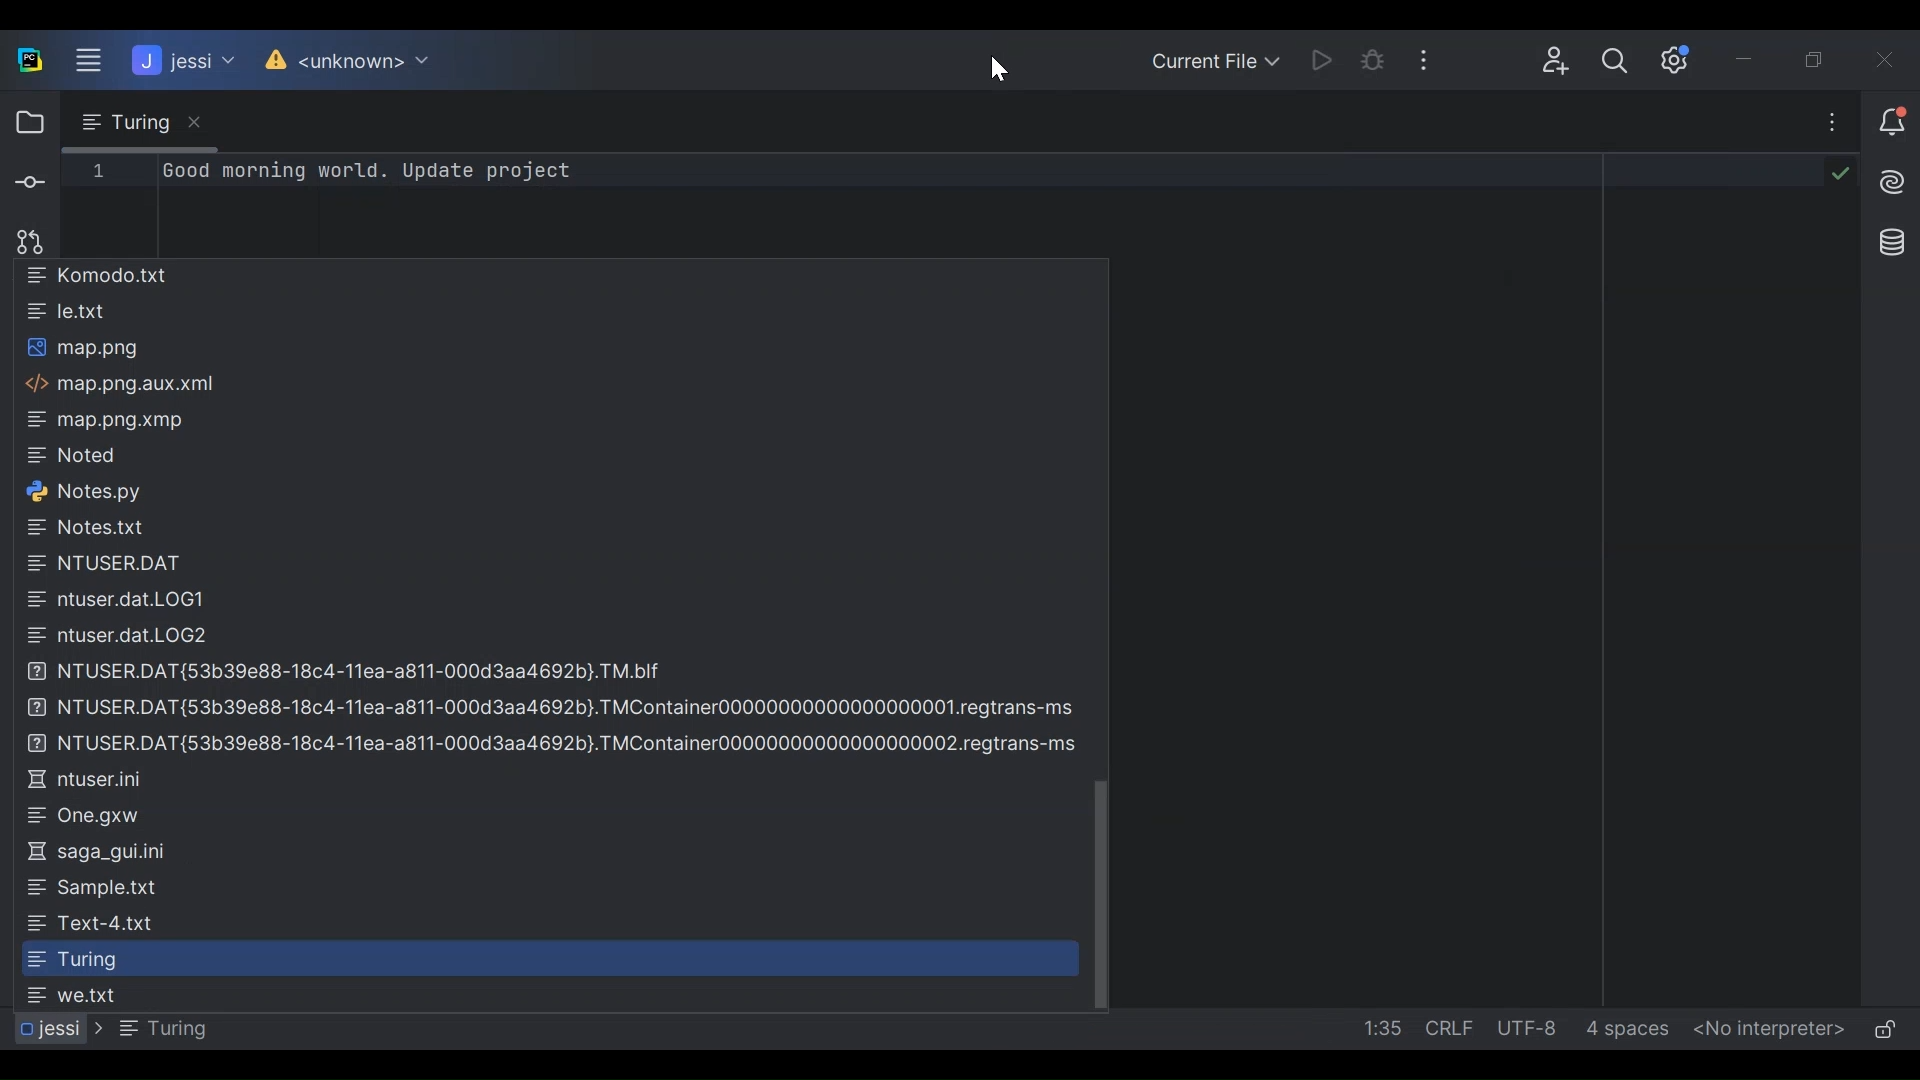  I want to click on Notification, so click(1889, 124).